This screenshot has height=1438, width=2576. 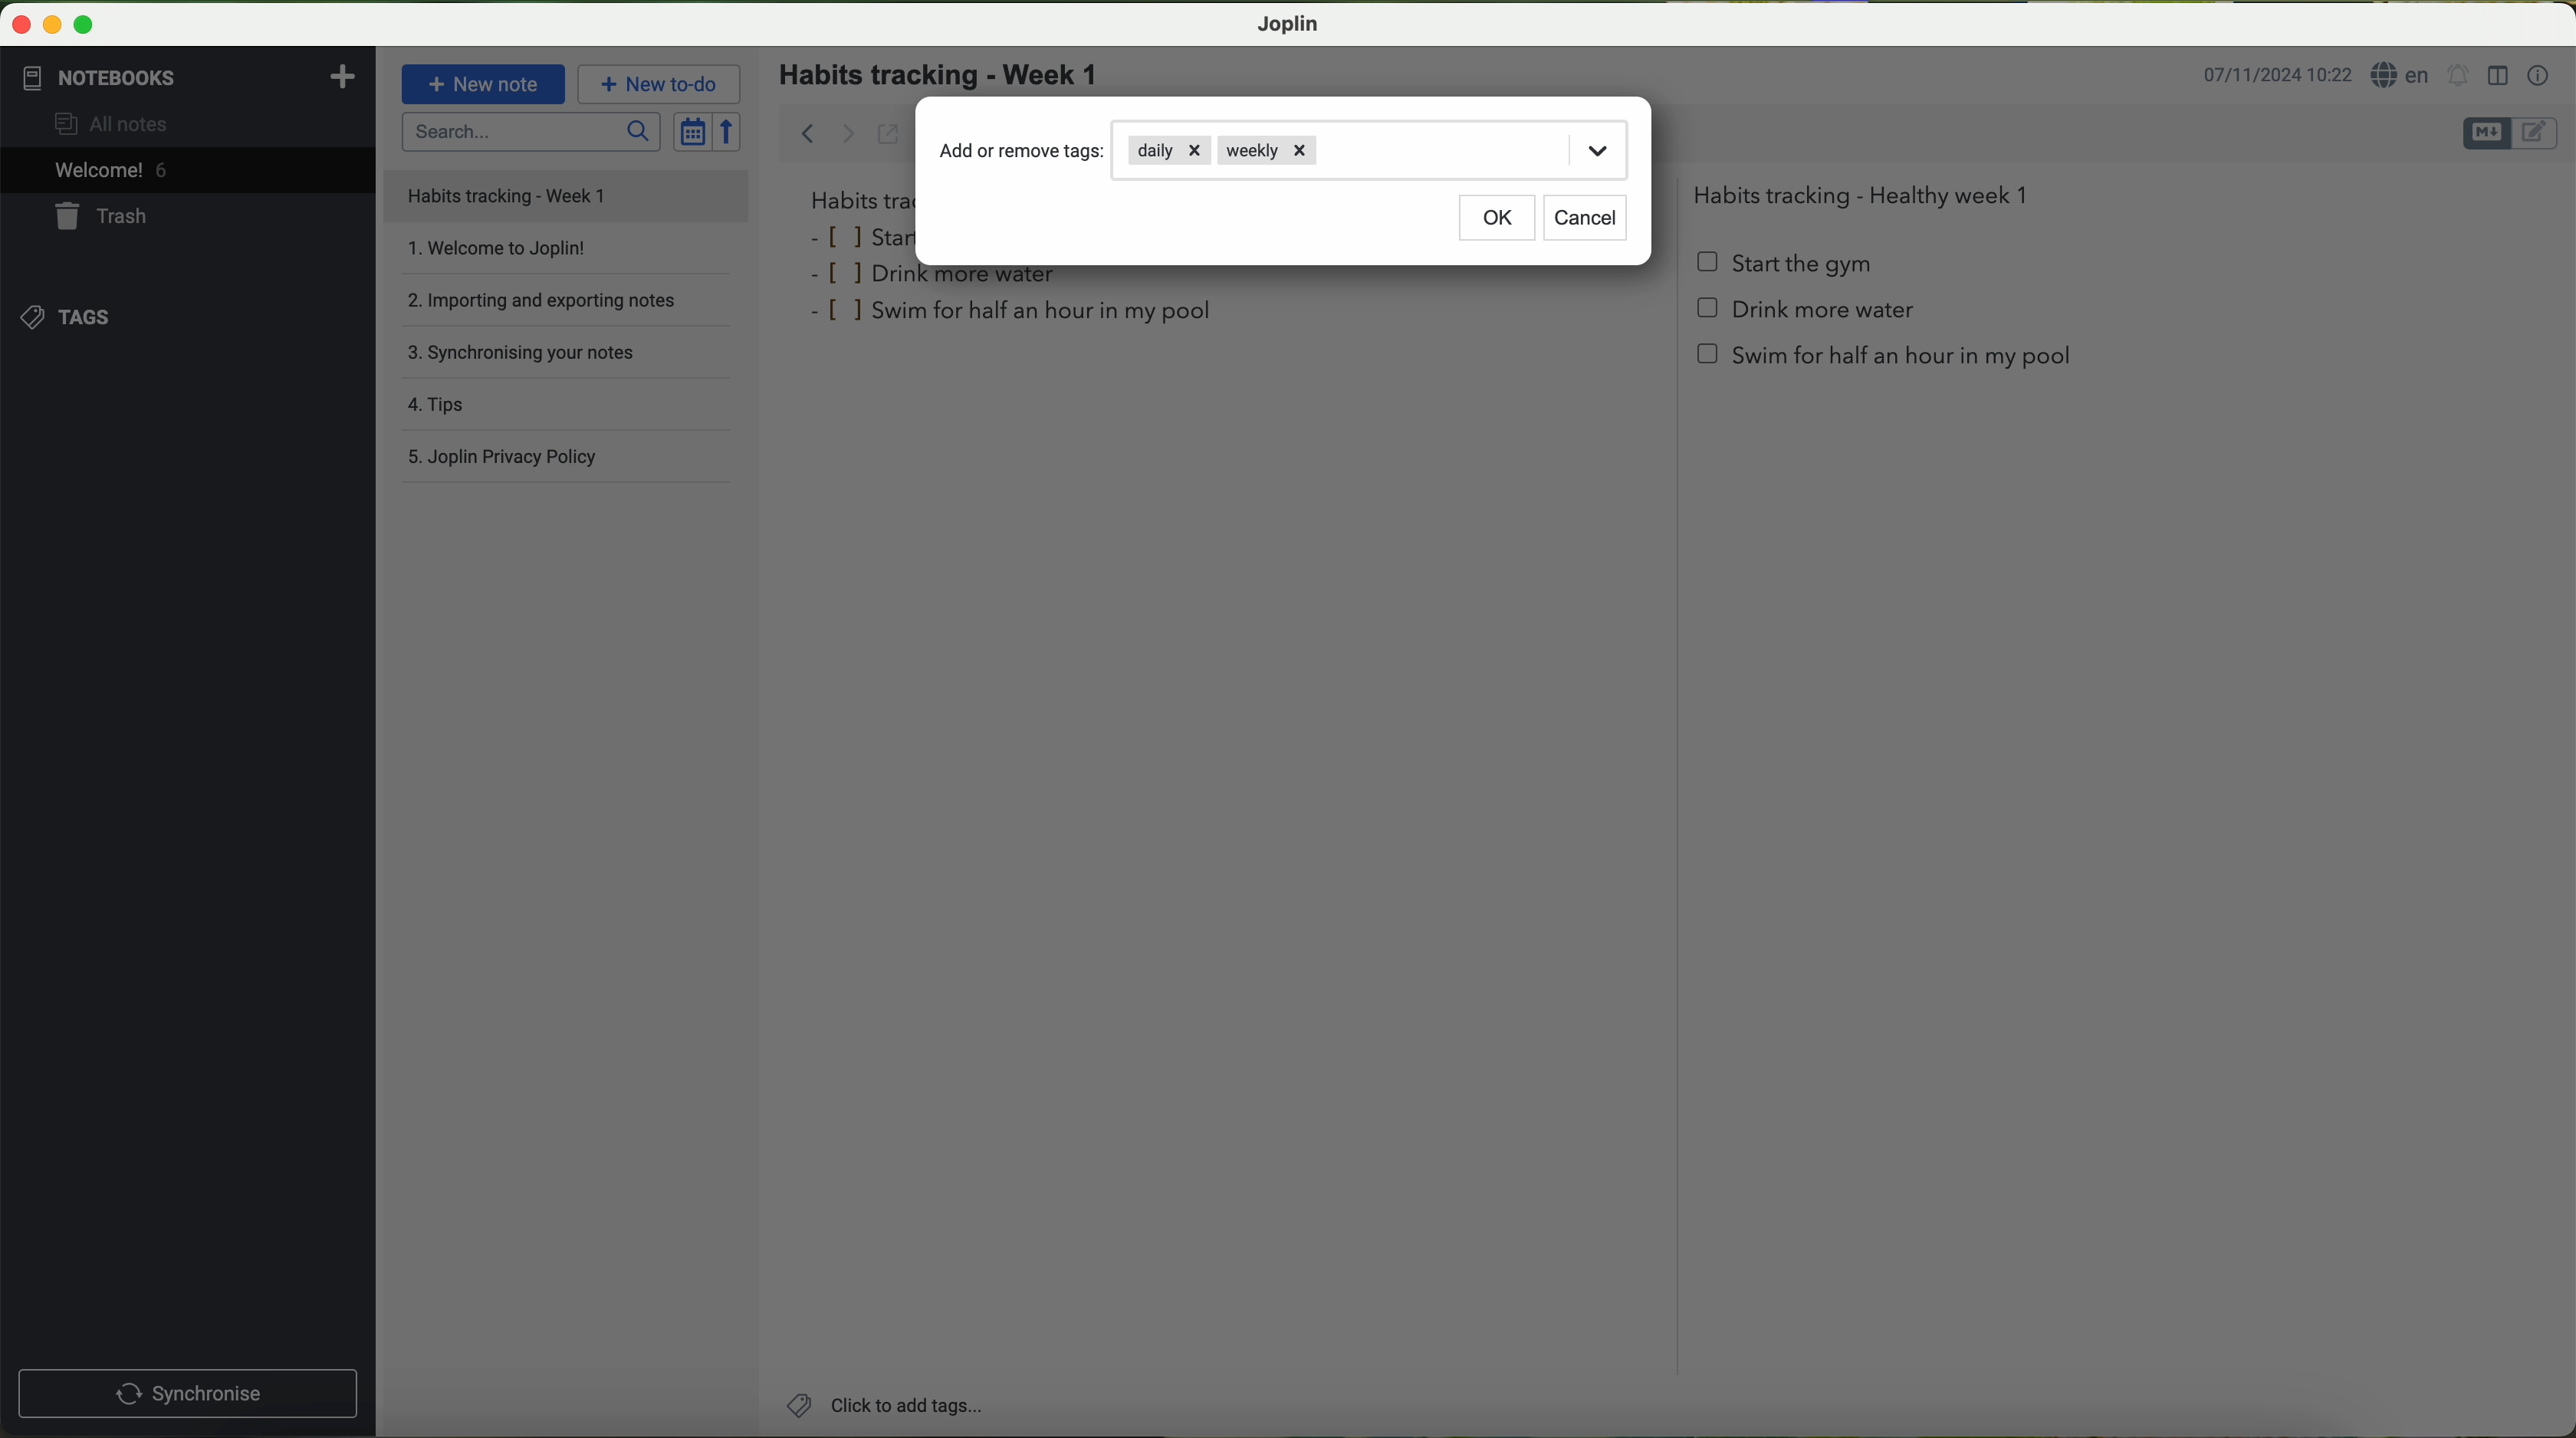 I want to click on notebooks tab, so click(x=191, y=78).